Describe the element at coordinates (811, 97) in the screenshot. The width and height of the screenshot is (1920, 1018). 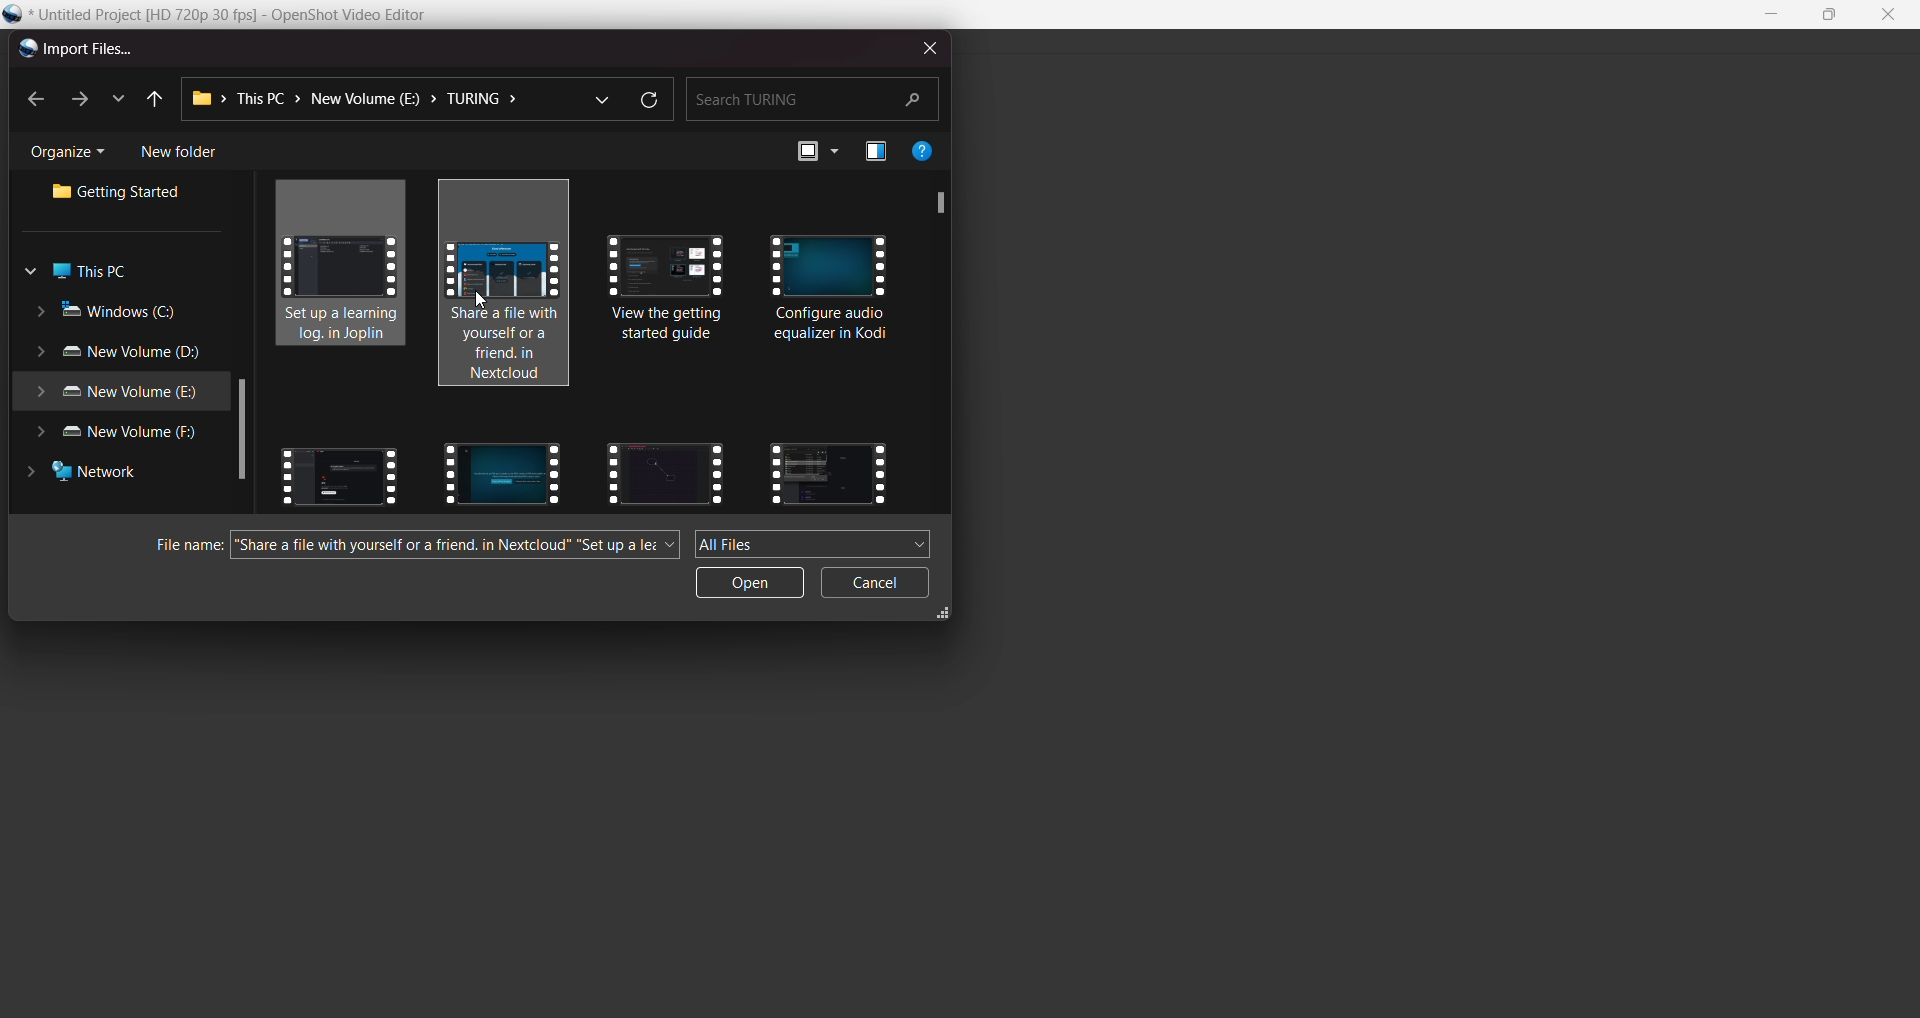
I see `search` at that location.